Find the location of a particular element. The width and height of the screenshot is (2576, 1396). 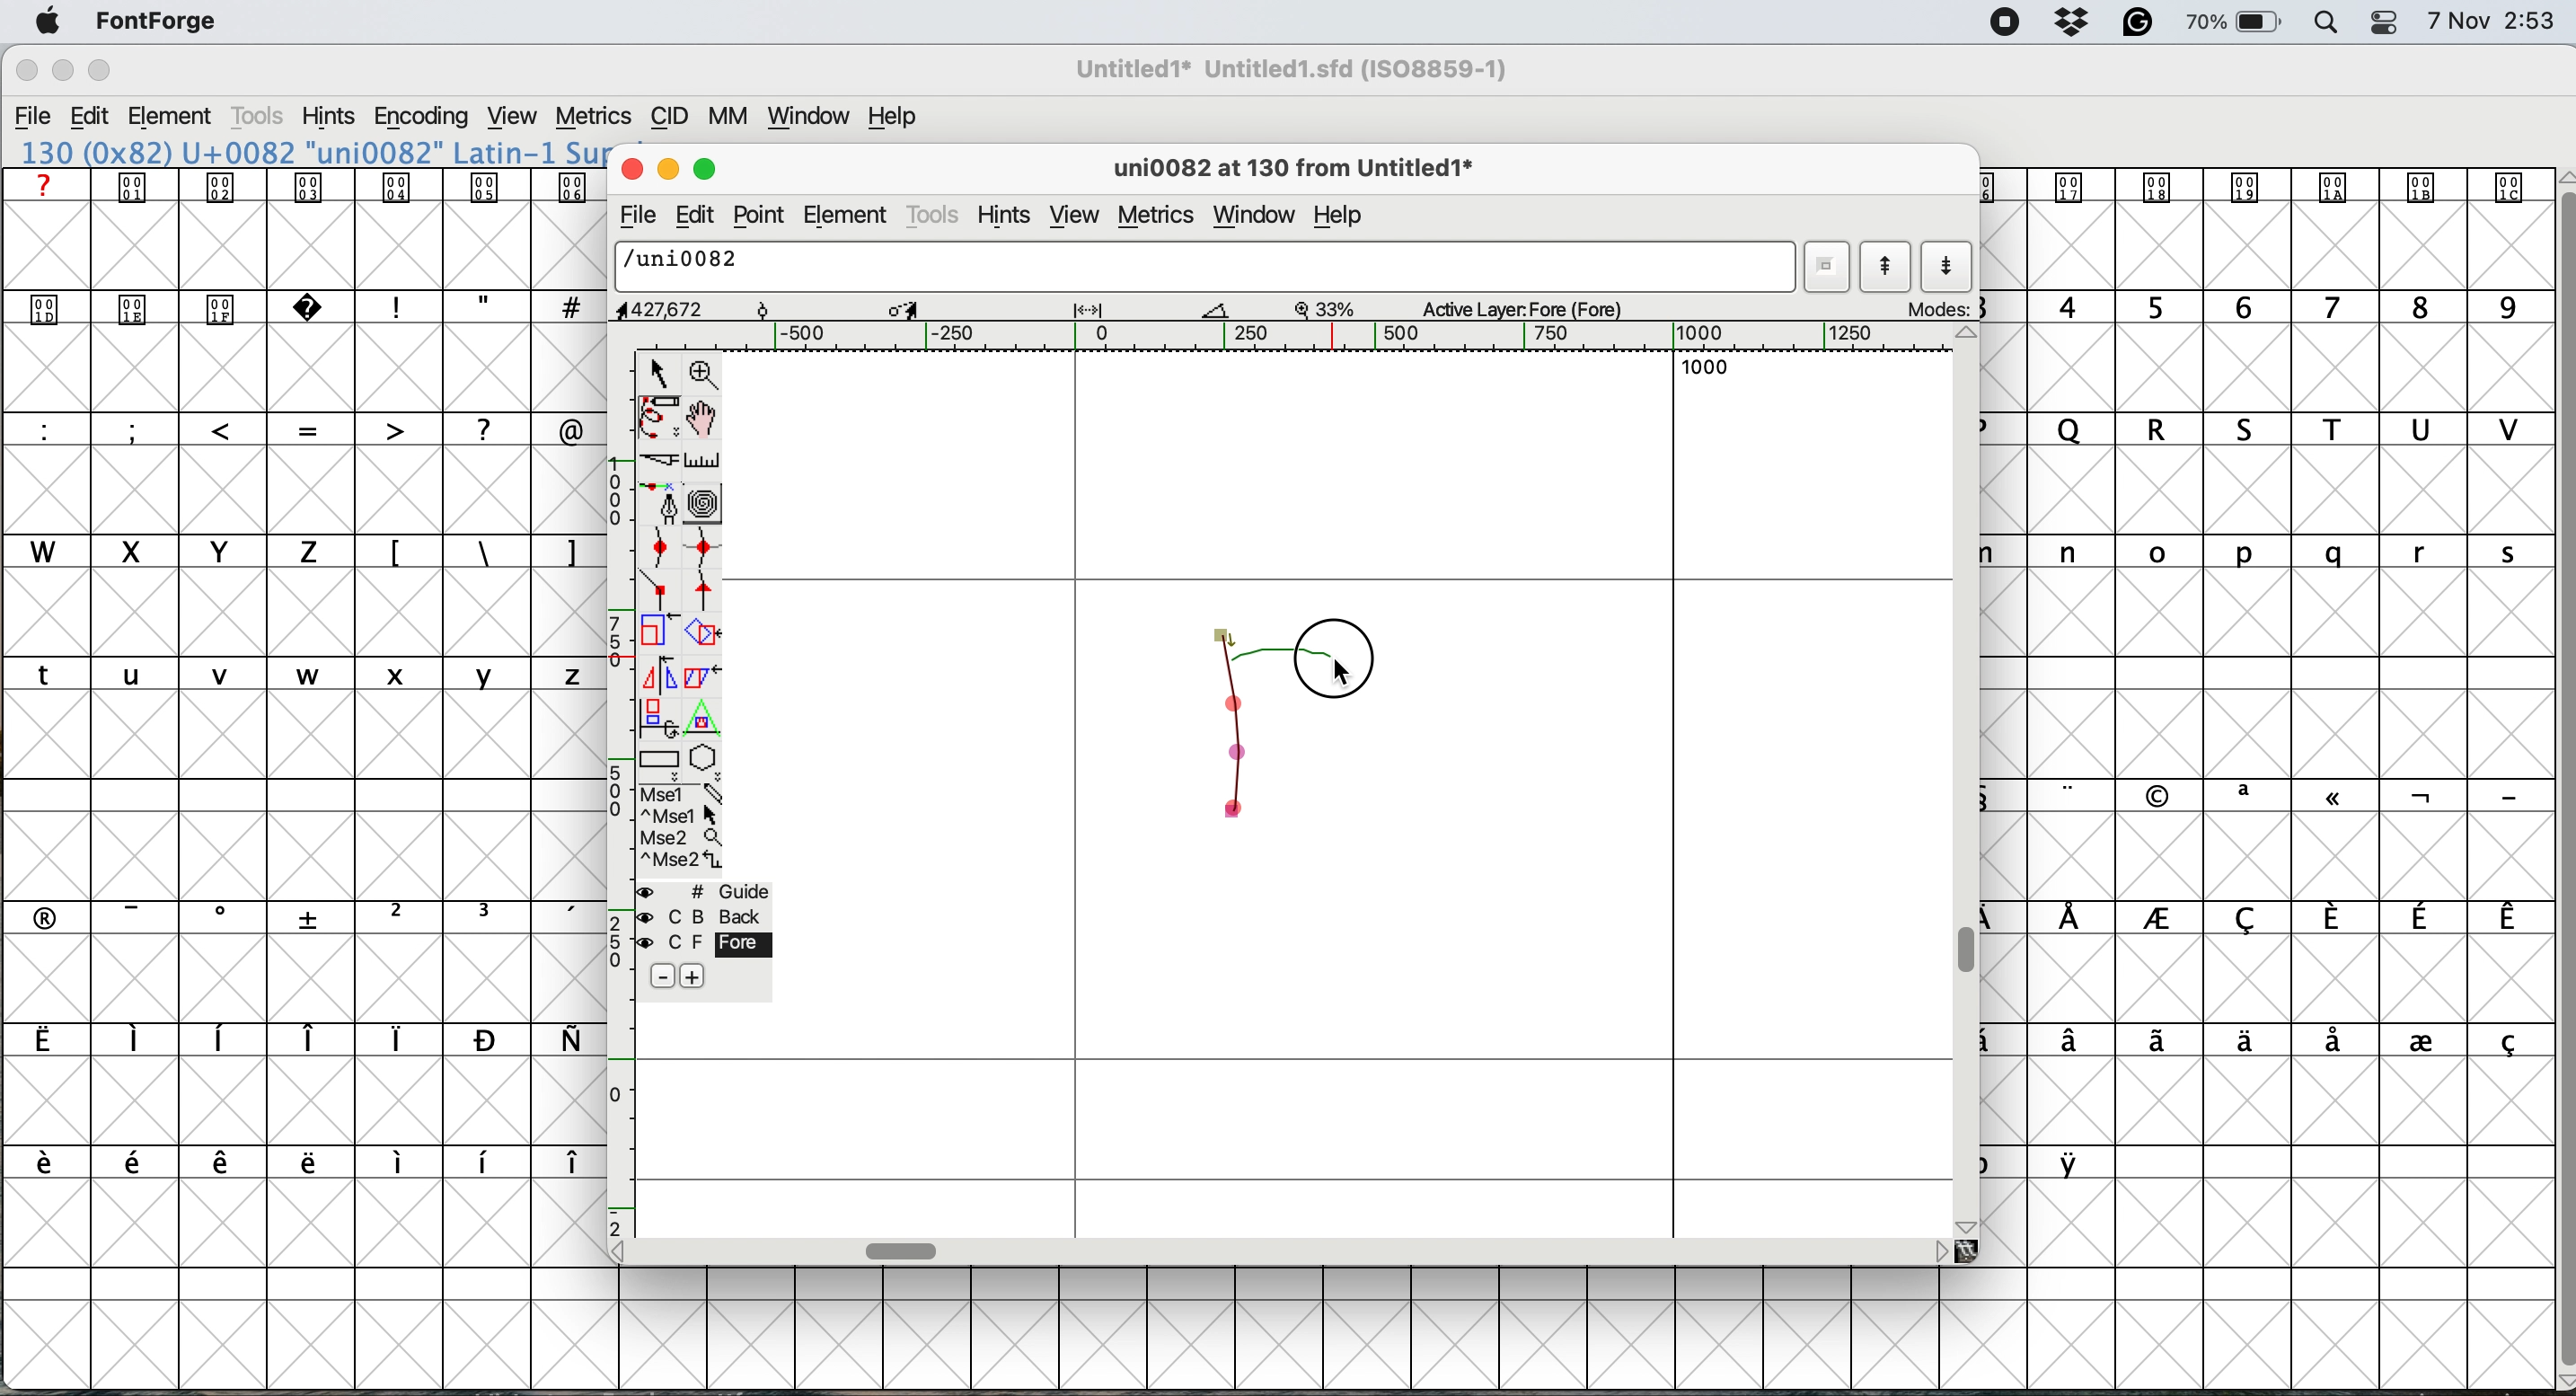

cursor is located at coordinates (1339, 661).